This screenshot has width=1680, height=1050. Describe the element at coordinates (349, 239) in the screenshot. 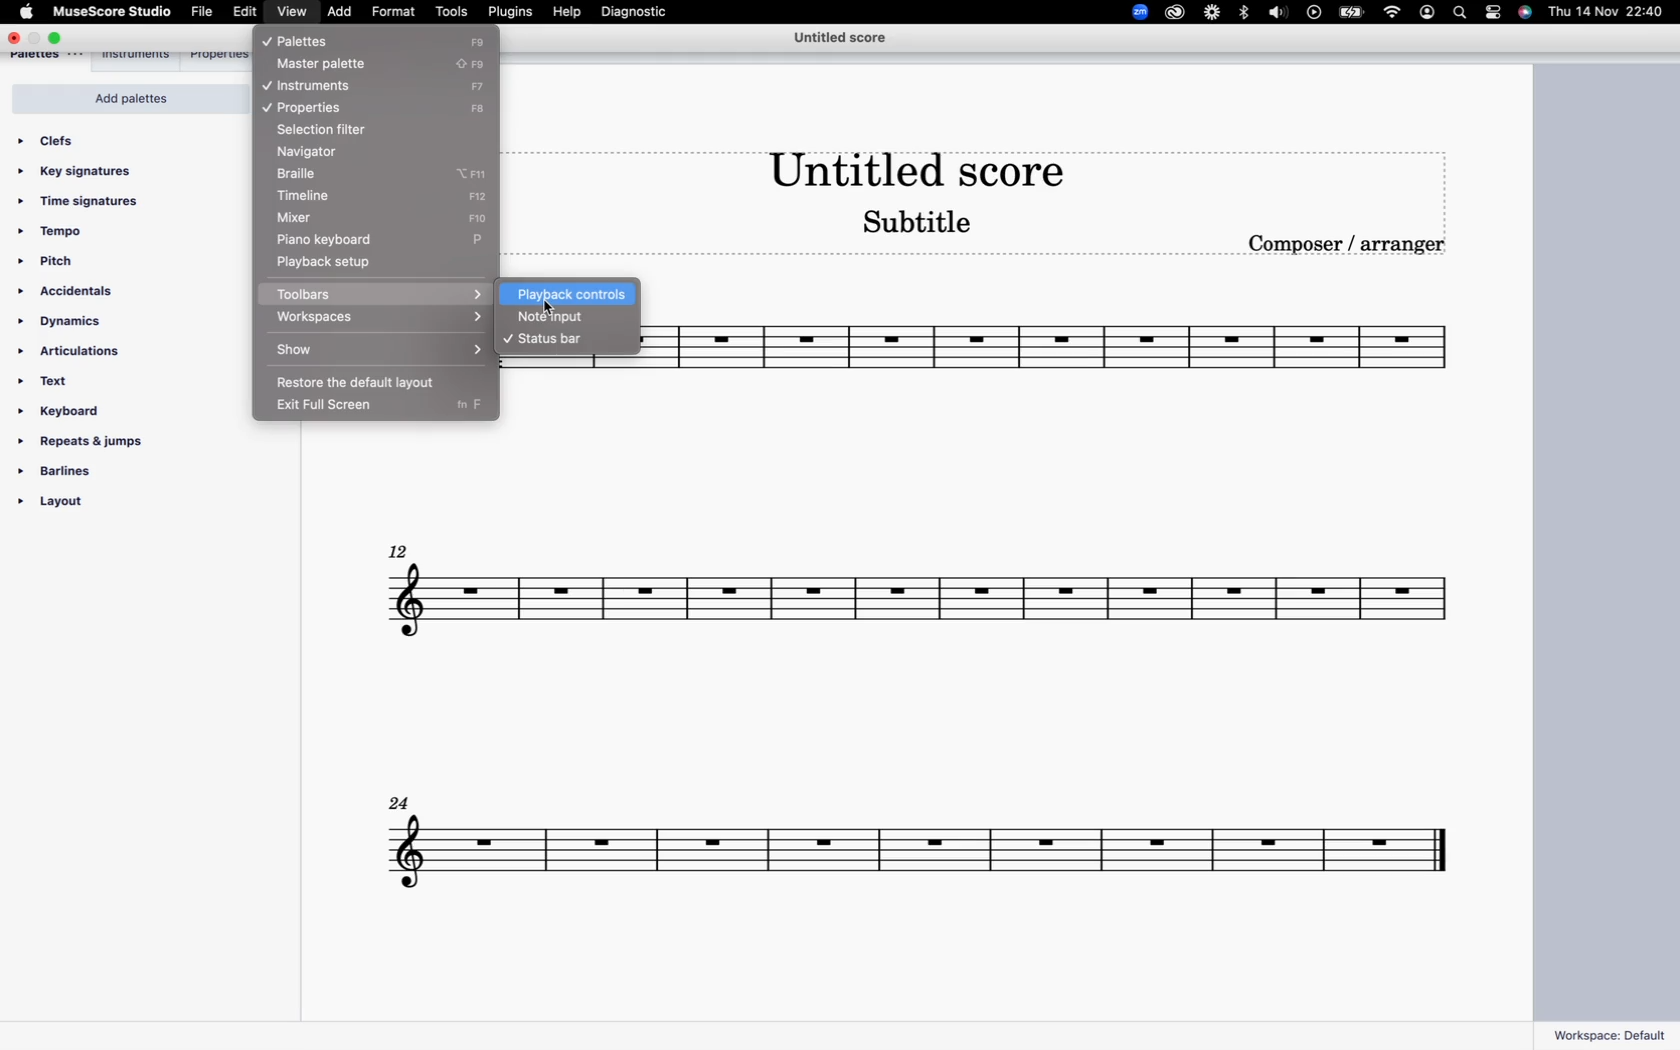

I see `piano keyboard` at that location.